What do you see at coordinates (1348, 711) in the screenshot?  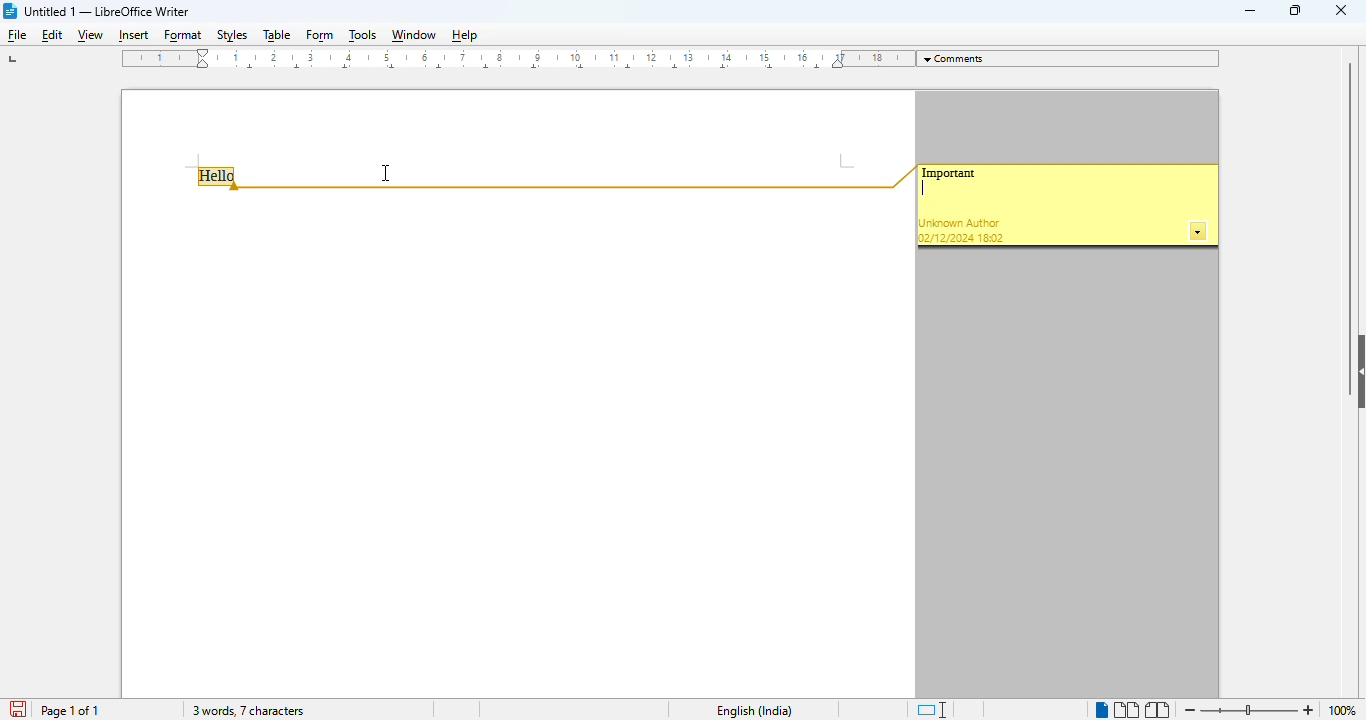 I see `zoom factor` at bounding box center [1348, 711].